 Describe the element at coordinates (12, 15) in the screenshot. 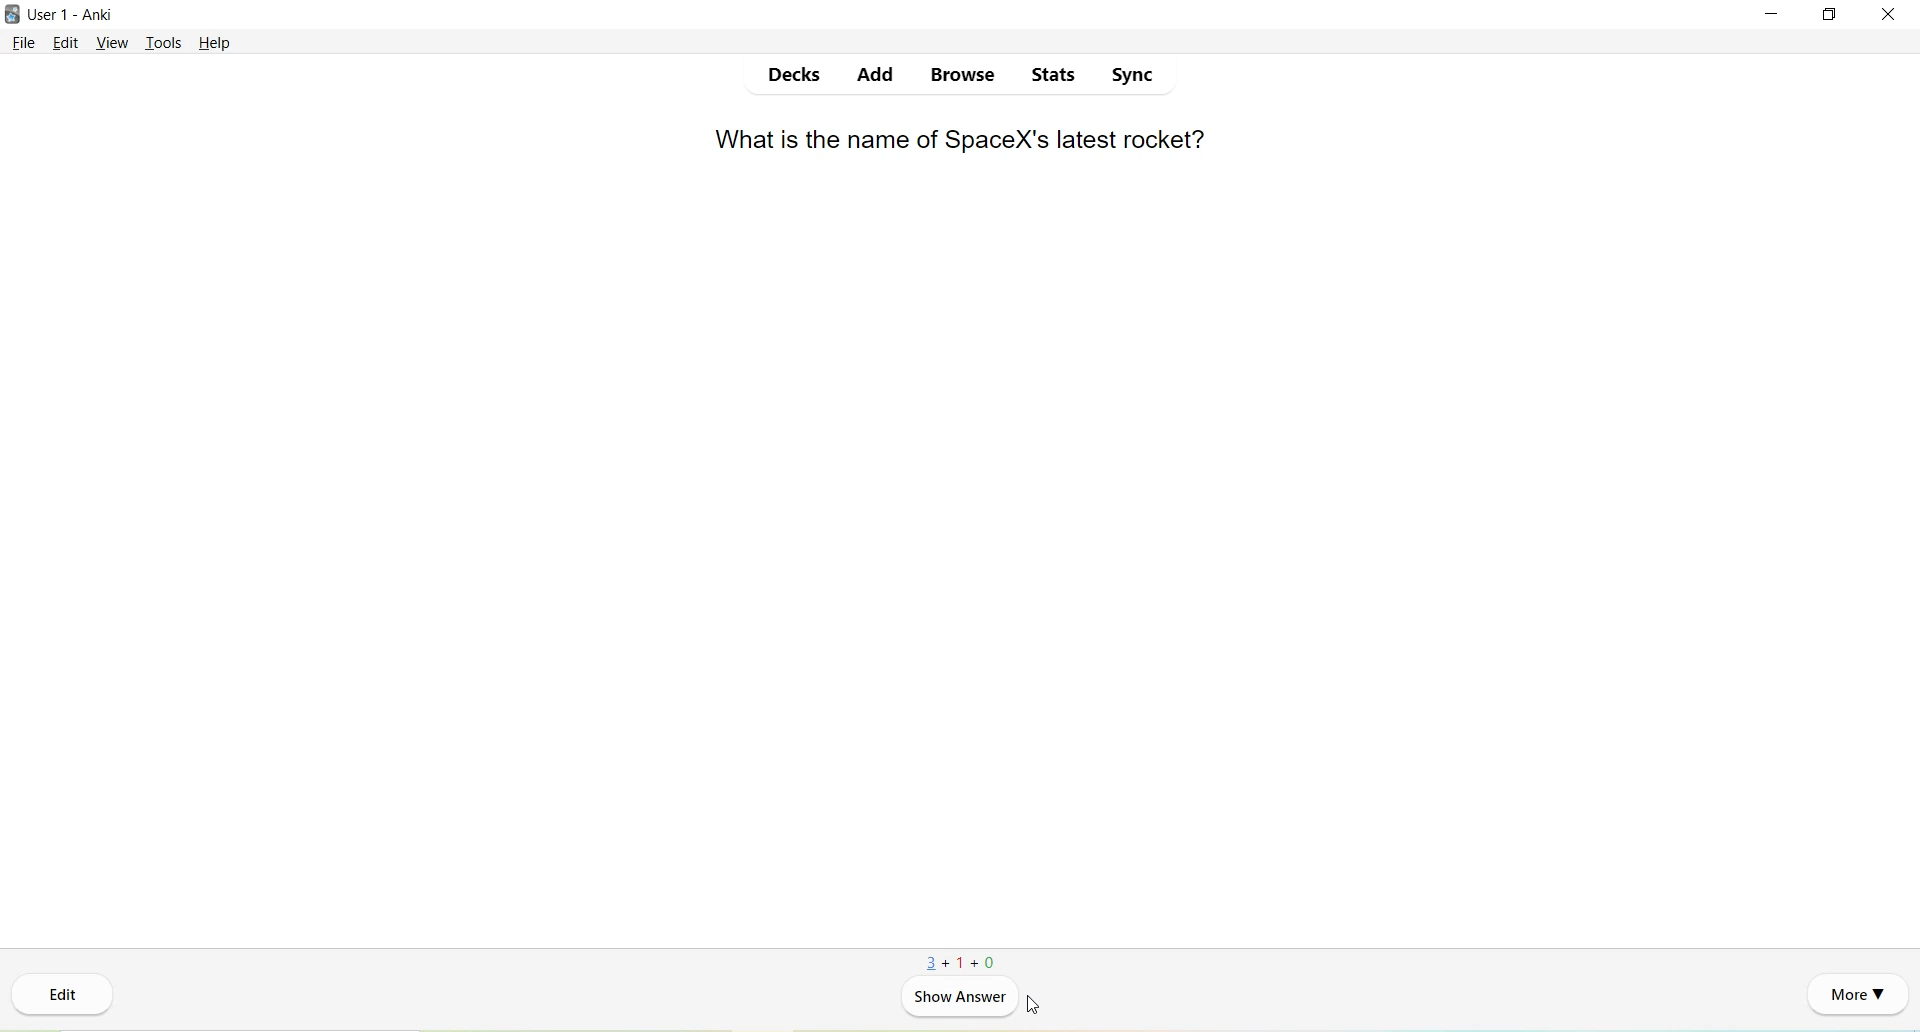

I see `Logo` at that location.